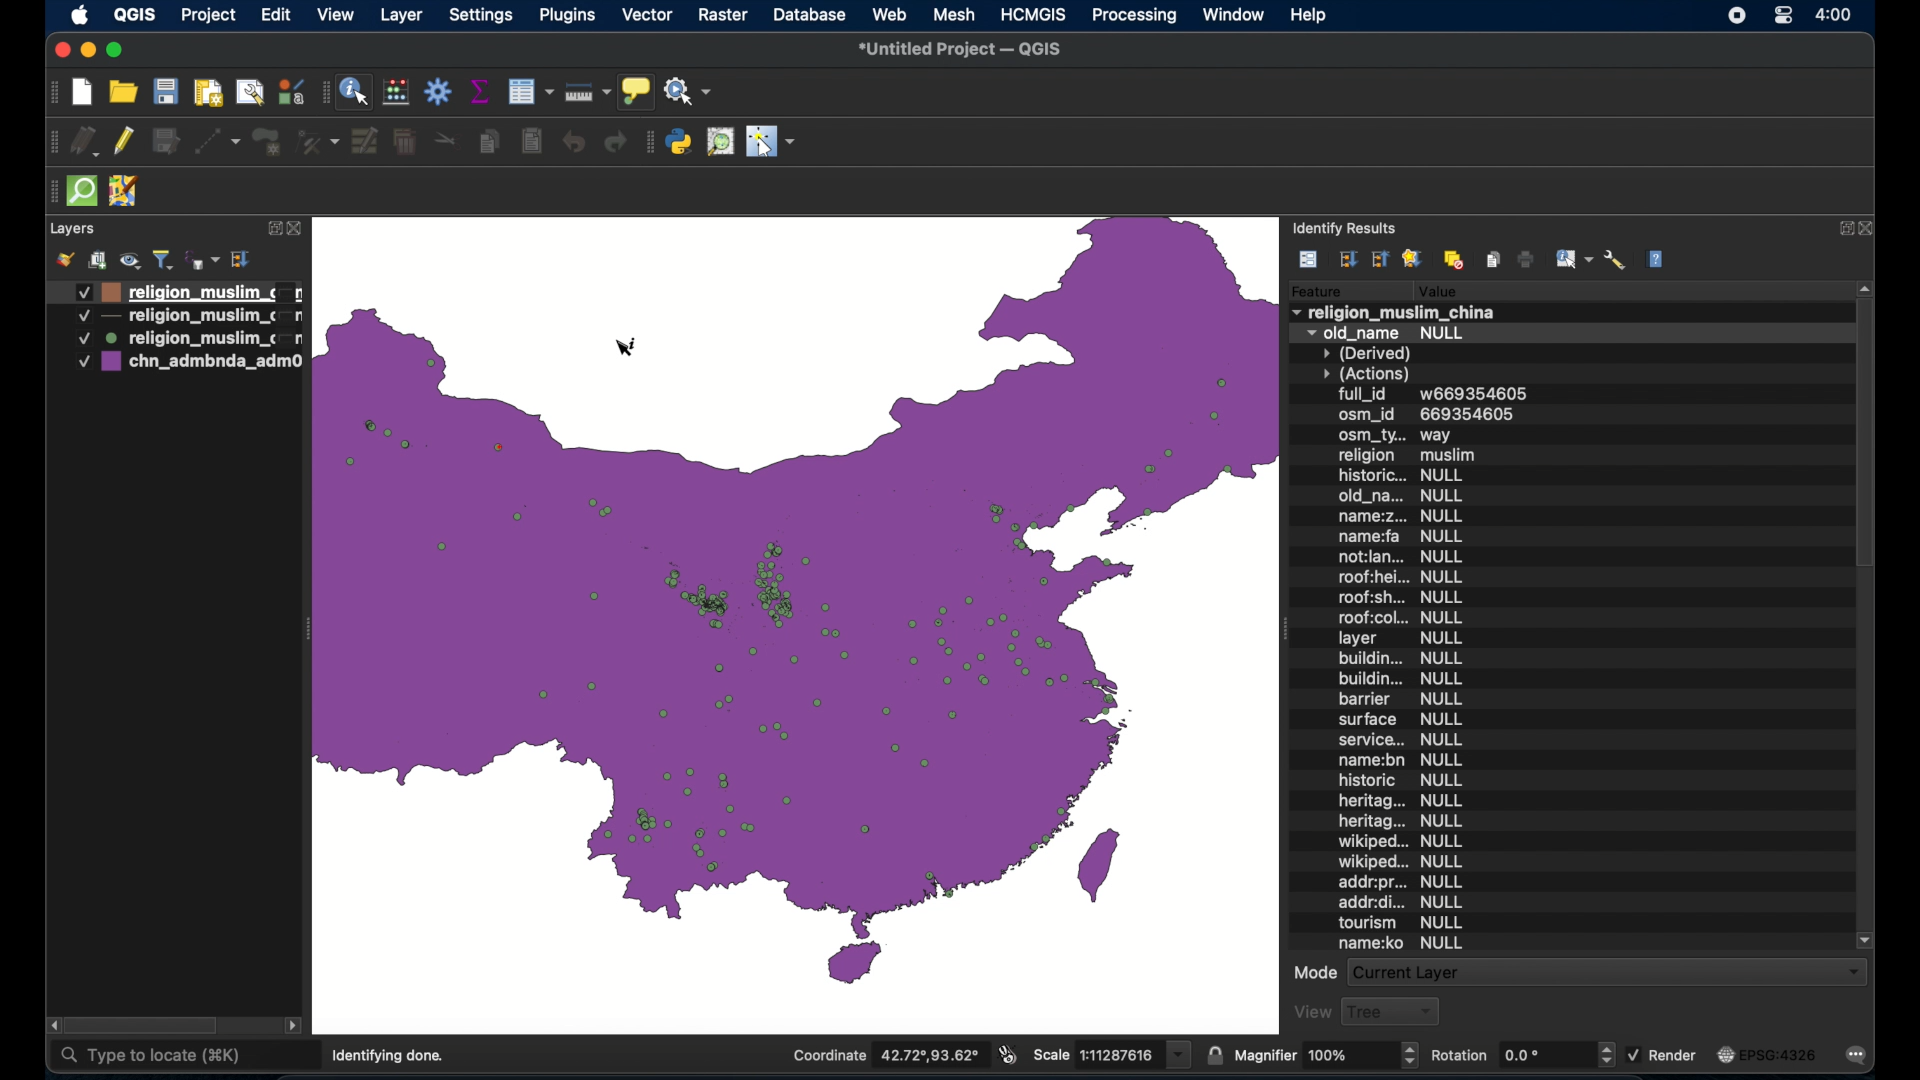 The image size is (1920, 1080). Describe the element at coordinates (134, 14) in the screenshot. I see `QGIS` at that location.